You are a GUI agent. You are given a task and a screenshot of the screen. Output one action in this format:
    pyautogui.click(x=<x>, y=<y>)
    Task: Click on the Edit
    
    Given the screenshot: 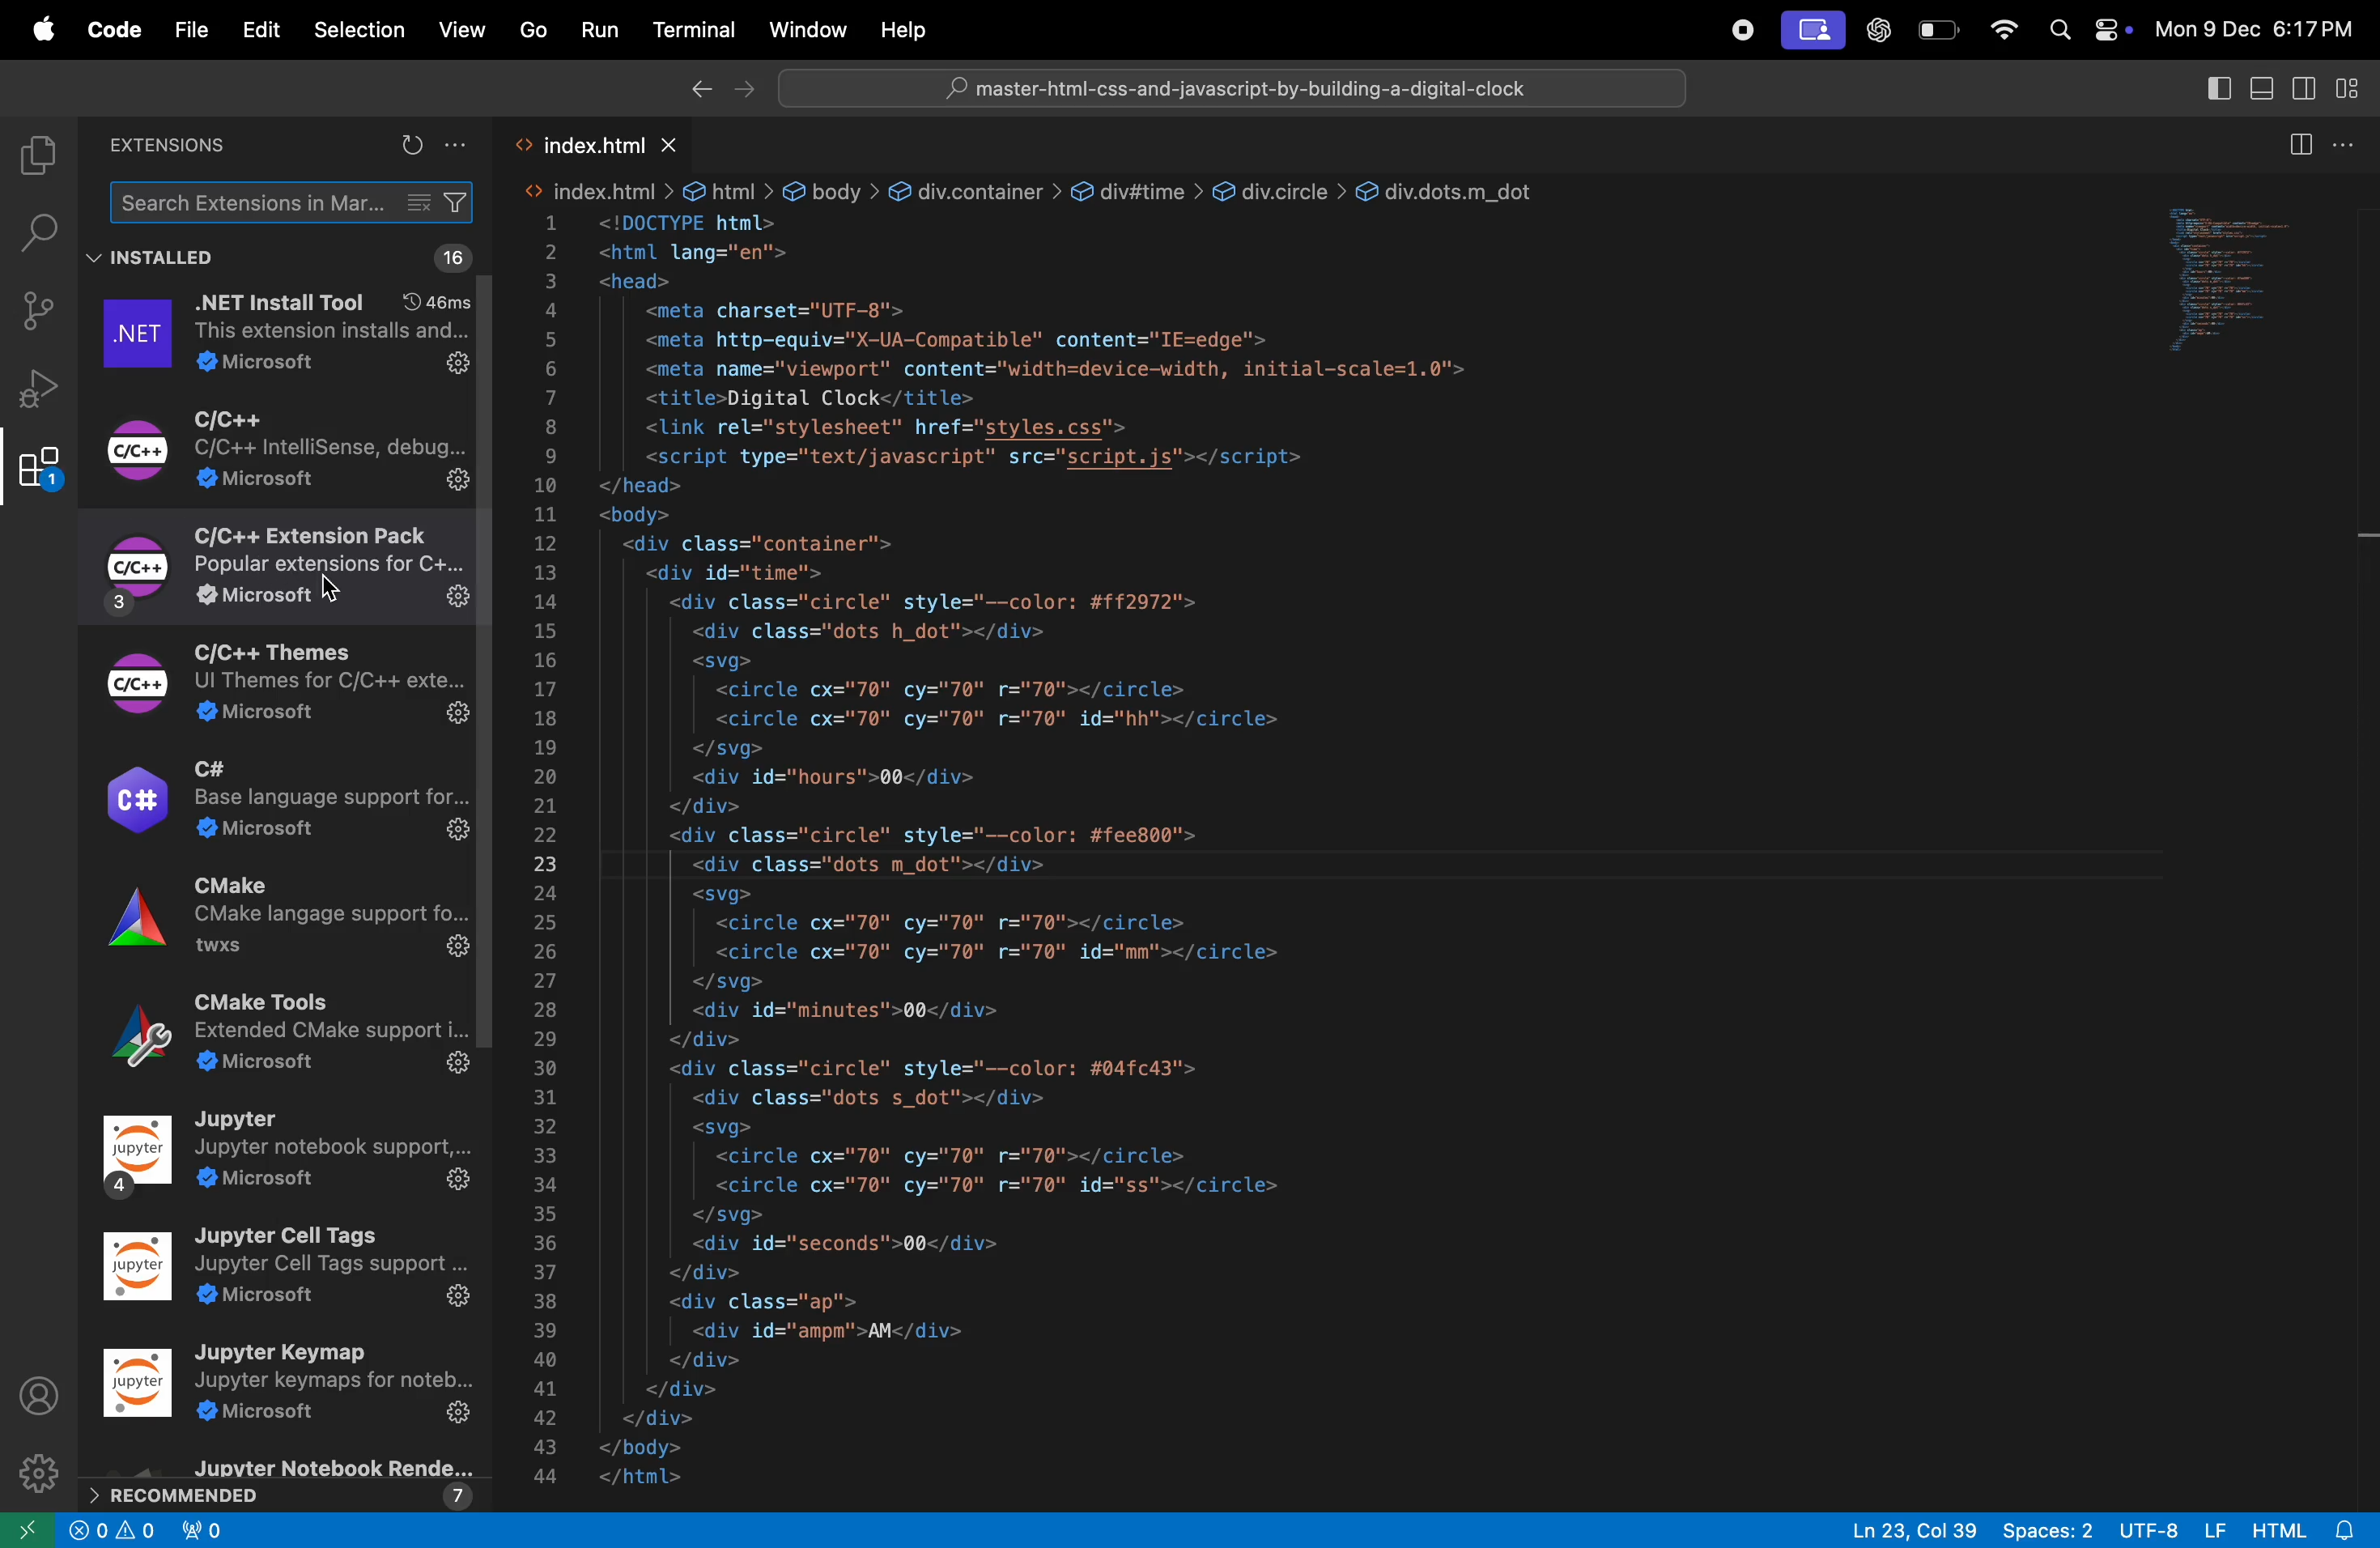 What is the action you would take?
    pyautogui.click(x=255, y=30)
    